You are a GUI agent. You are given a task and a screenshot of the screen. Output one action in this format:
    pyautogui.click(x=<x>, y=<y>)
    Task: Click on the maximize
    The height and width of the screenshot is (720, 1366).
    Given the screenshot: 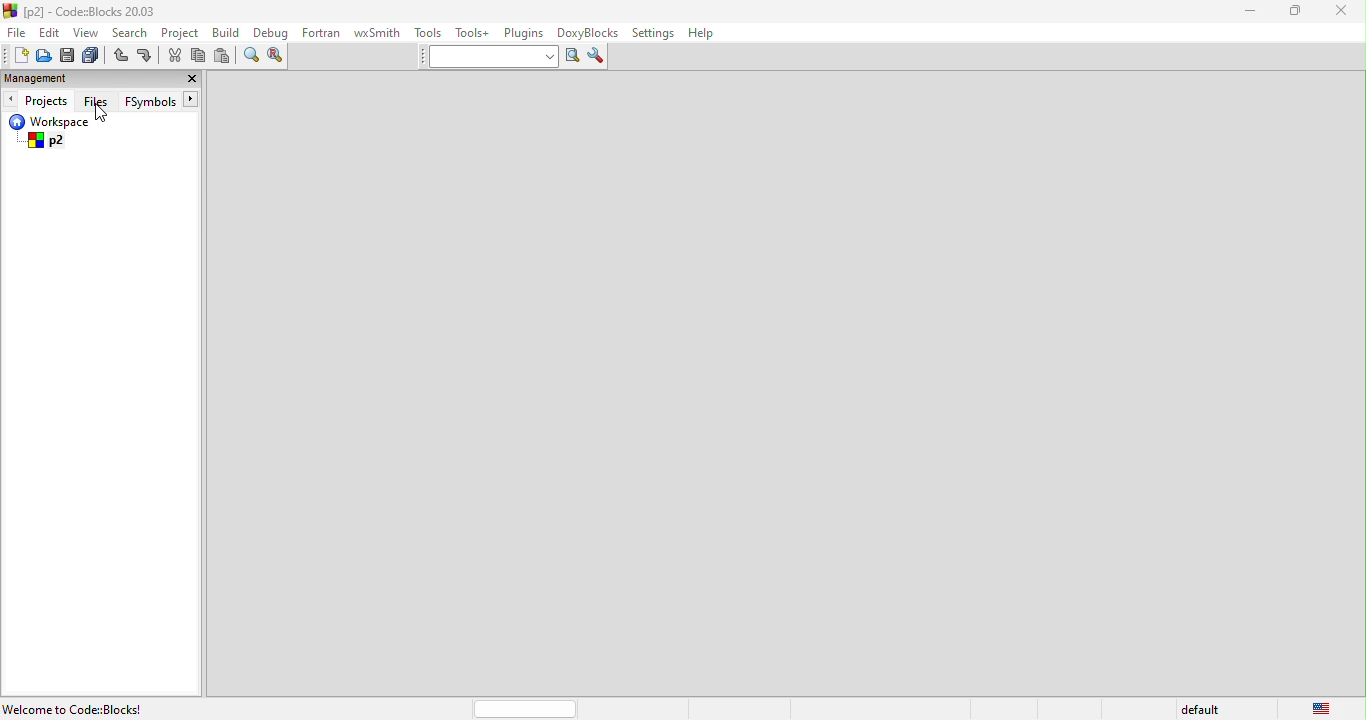 What is the action you would take?
    pyautogui.click(x=1296, y=13)
    